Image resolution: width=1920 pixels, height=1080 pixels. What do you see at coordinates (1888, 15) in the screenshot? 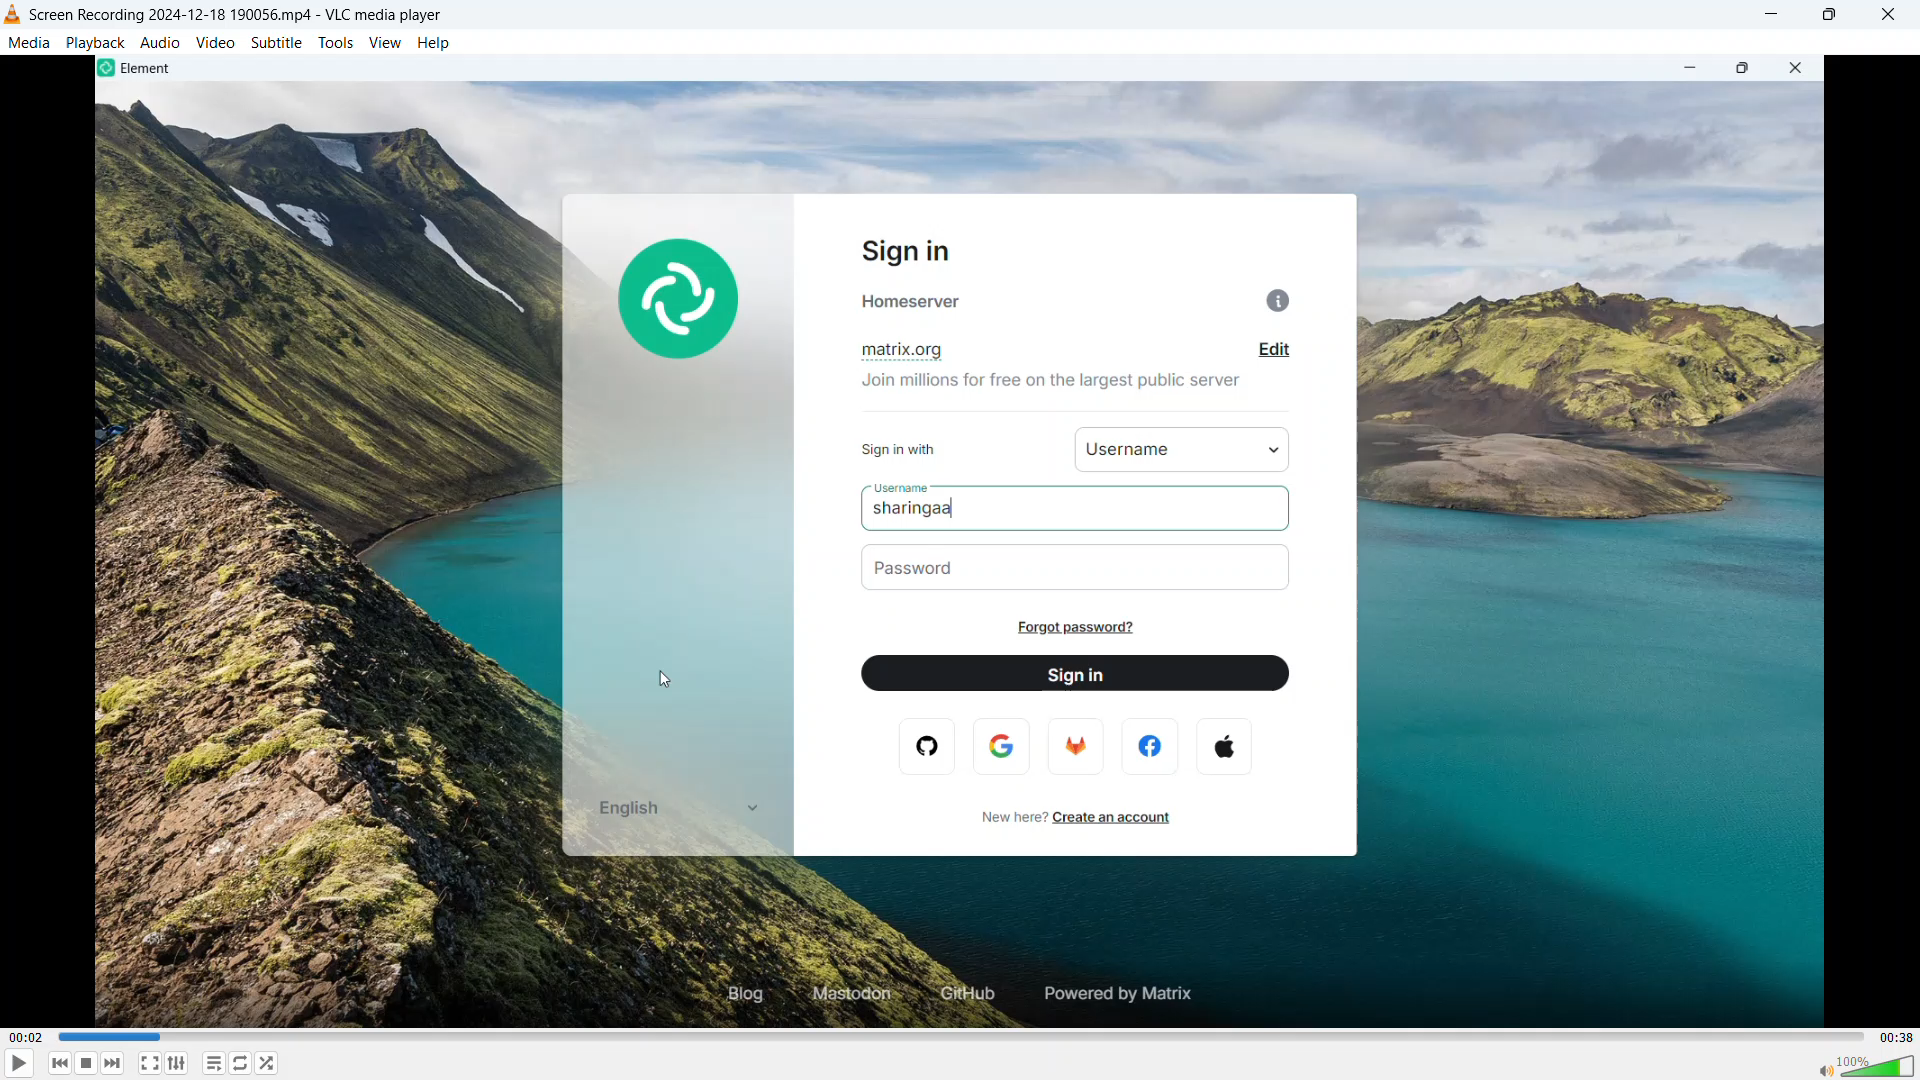
I see `Close ` at bounding box center [1888, 15].